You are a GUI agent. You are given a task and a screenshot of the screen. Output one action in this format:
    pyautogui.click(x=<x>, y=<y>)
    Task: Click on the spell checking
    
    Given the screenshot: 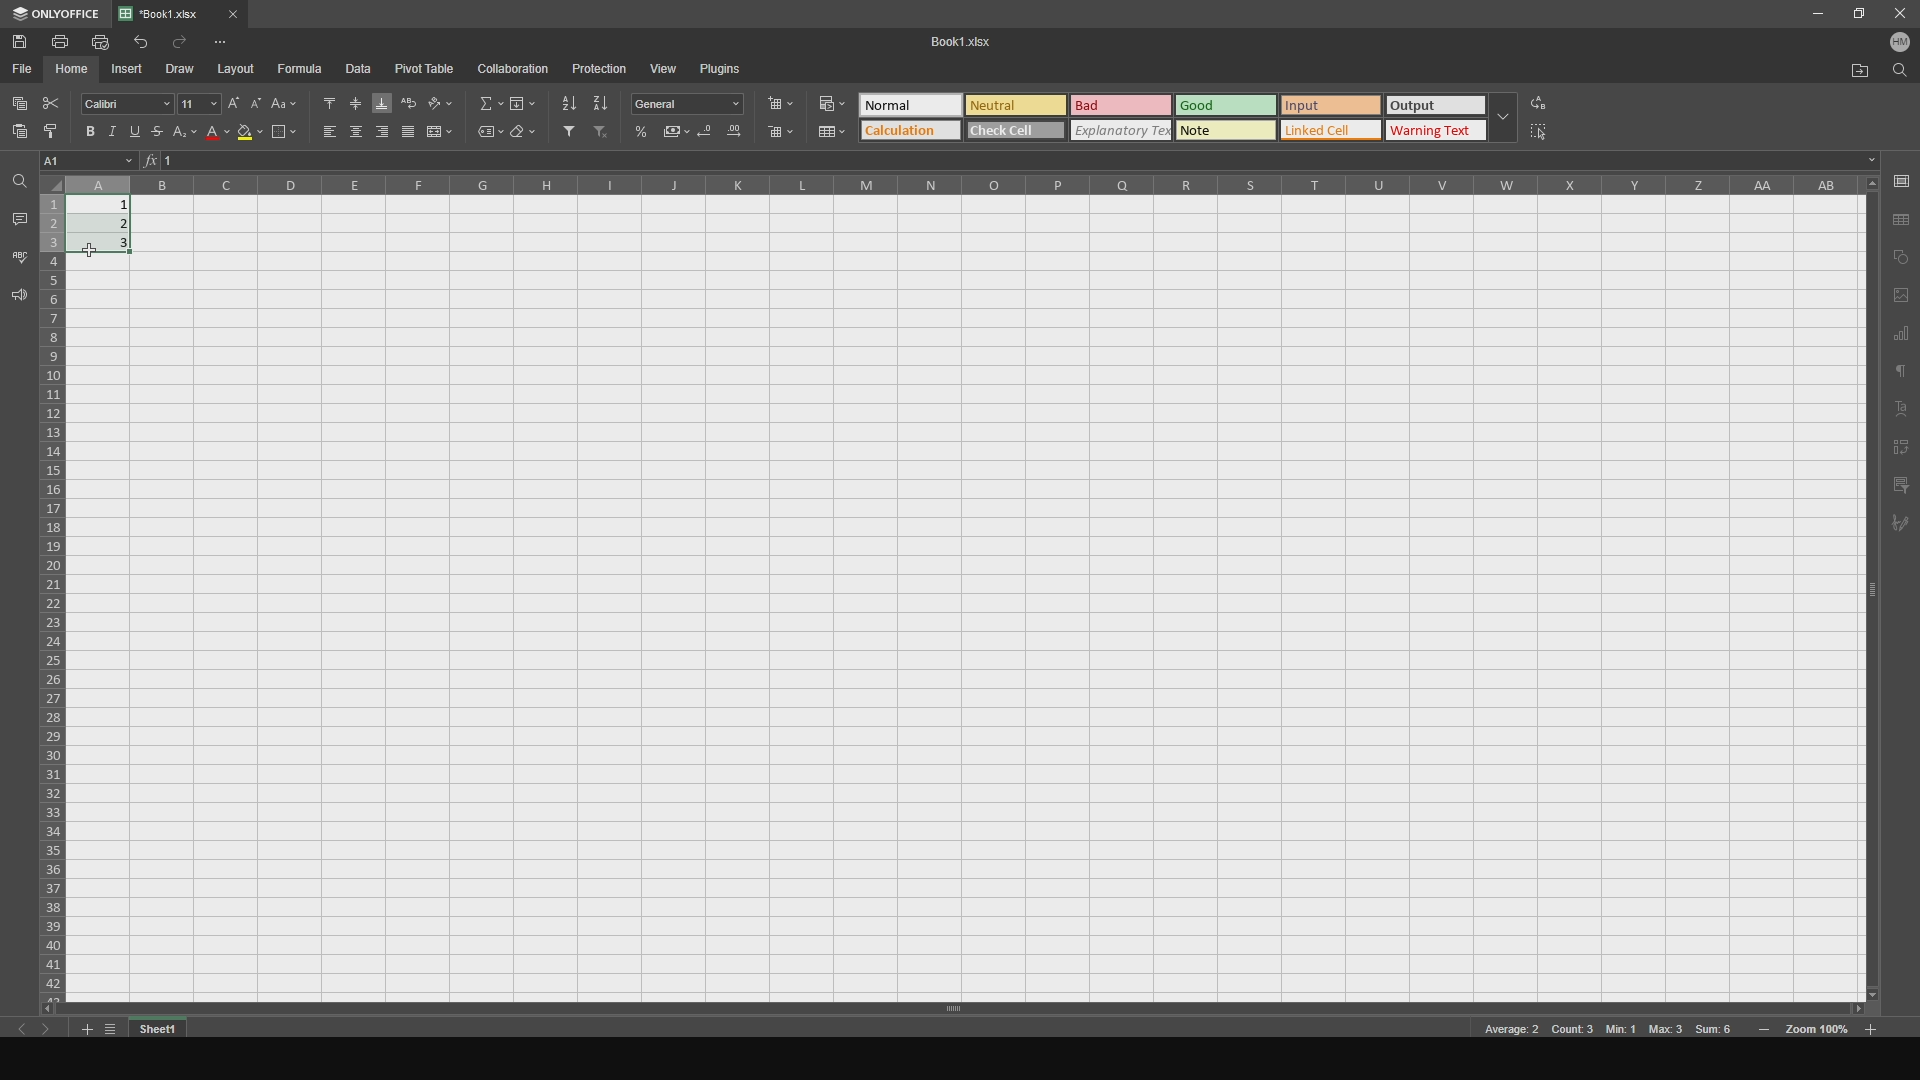 What is the action you would take?
    pyautogui.click(x=19, y=256)
    